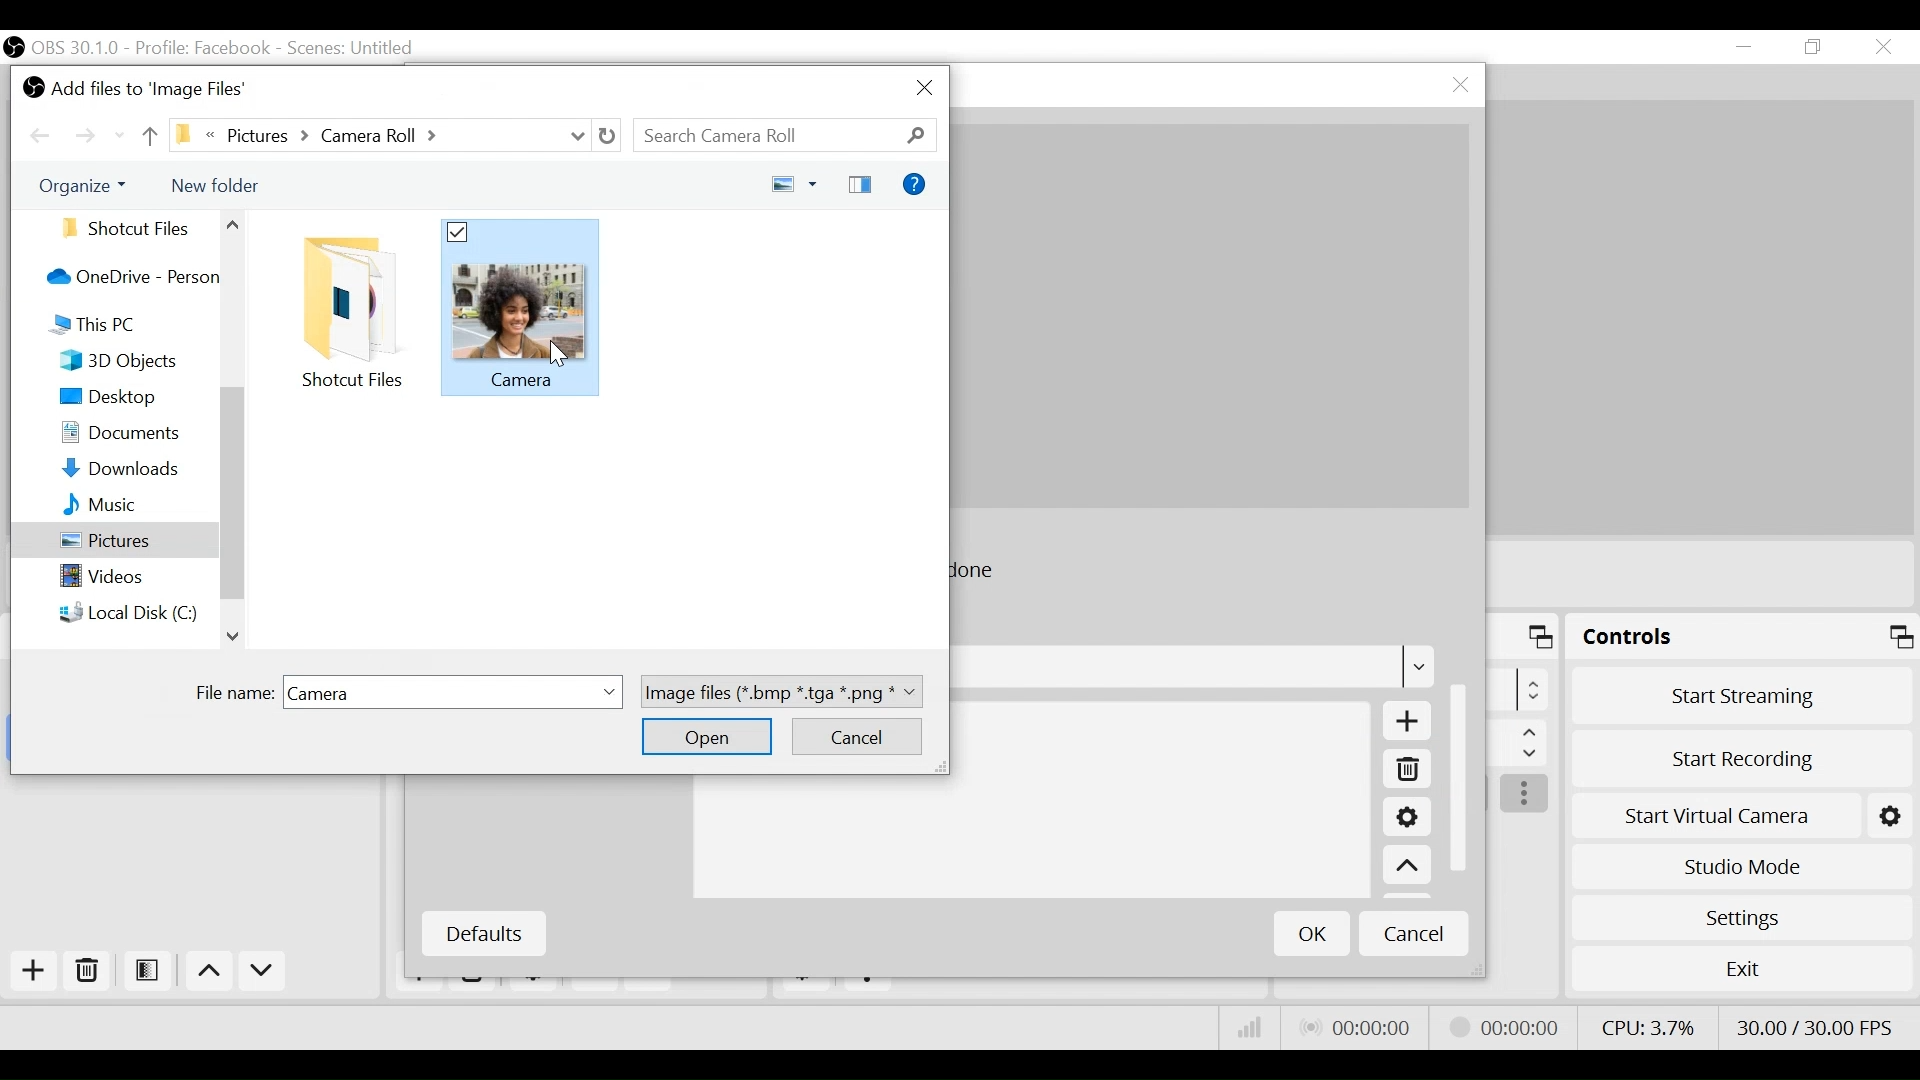 The image size is (1920, 1080). Describe the element at coordinates (31, 971) in the screenshot. I see `Add` at that location.